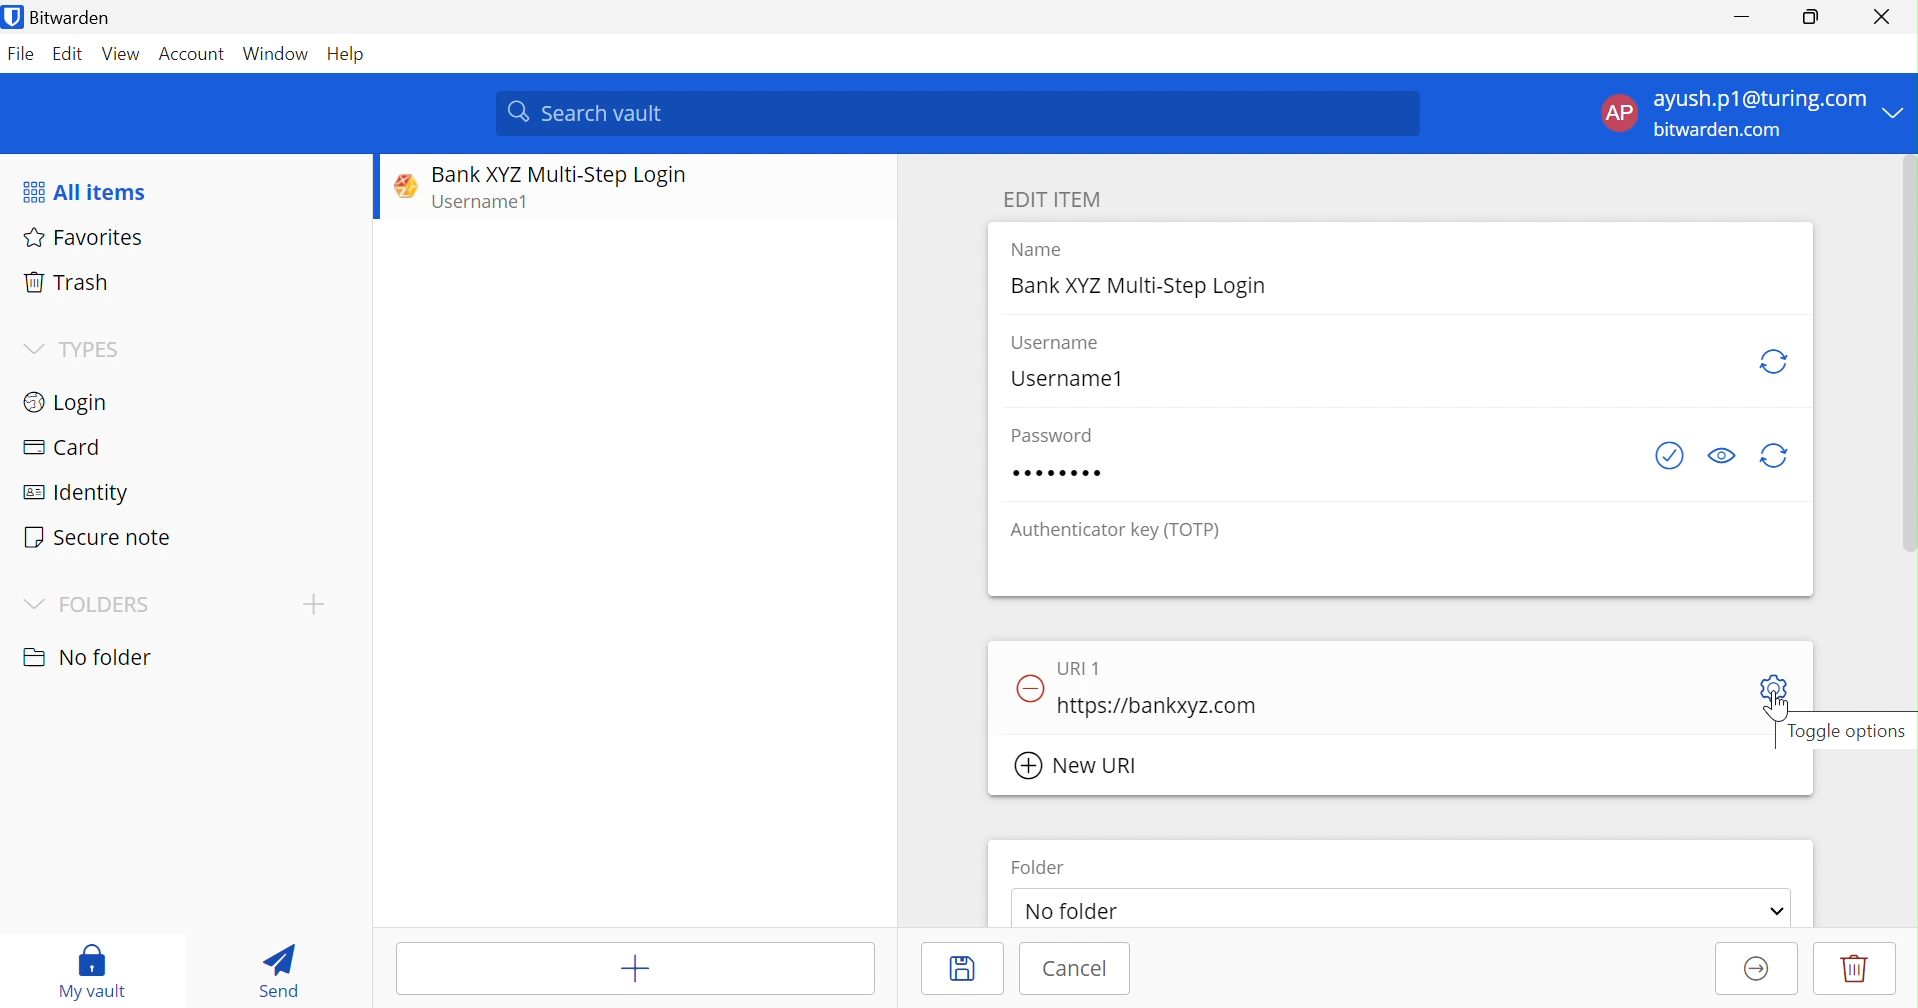 The image size is (1918, 1008). What do you see at coordinates (33, 604) in the screenshot?
I see `Drop Down` at bounding box center [33, 604].